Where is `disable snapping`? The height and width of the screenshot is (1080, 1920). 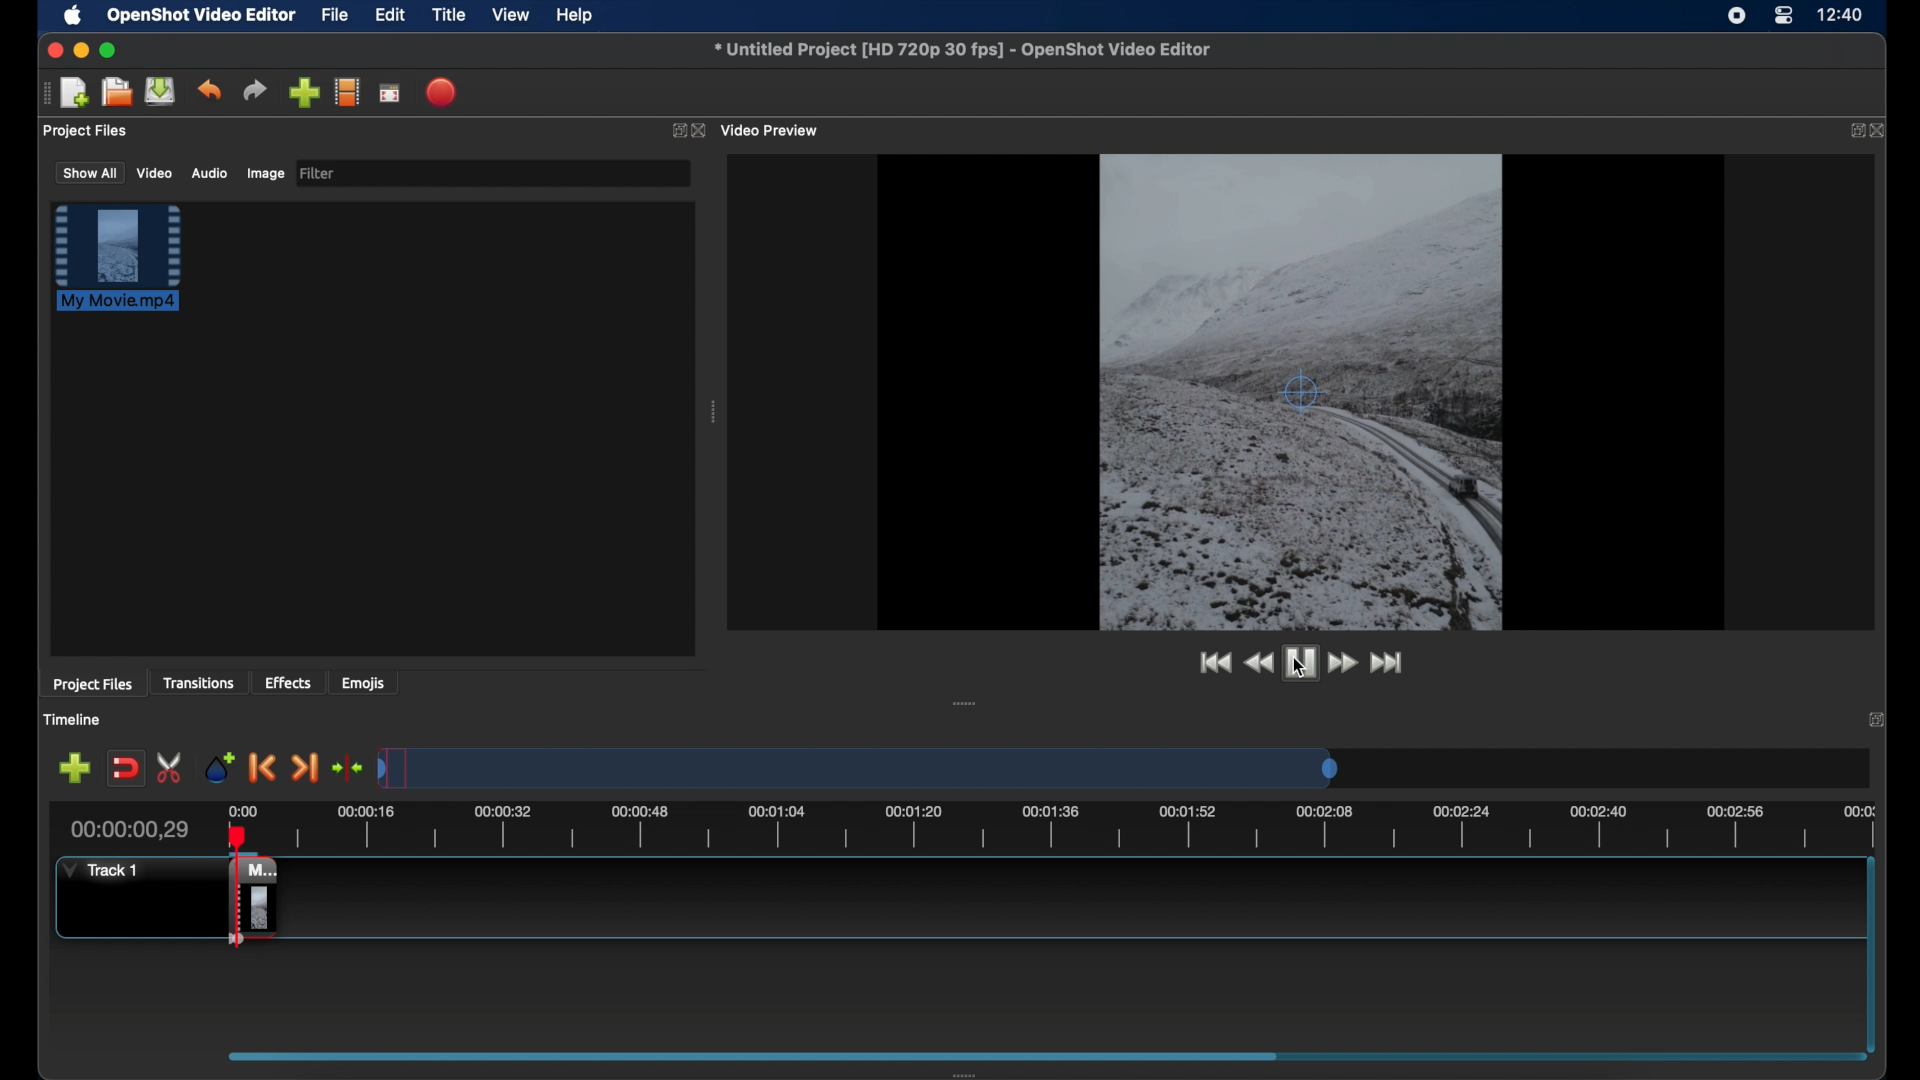
disable snapping is located at coordinates (125, 769).